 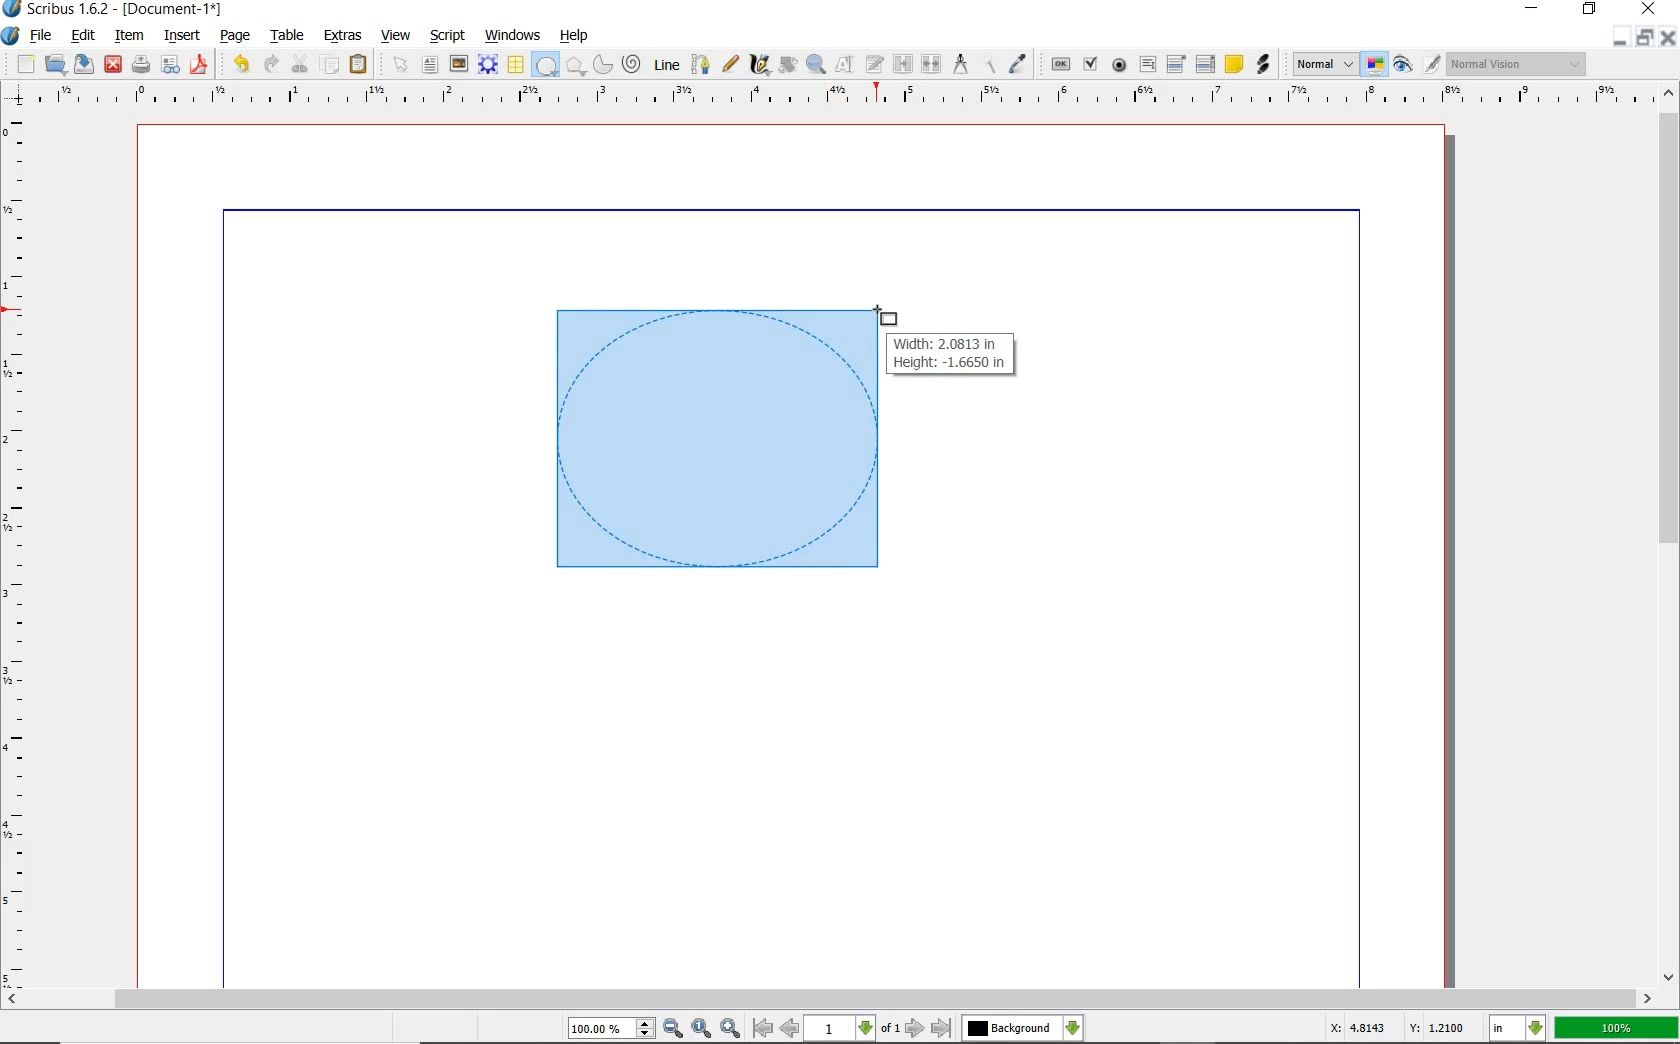 I want to click on CLOSE, so click(x=1668, y=38).